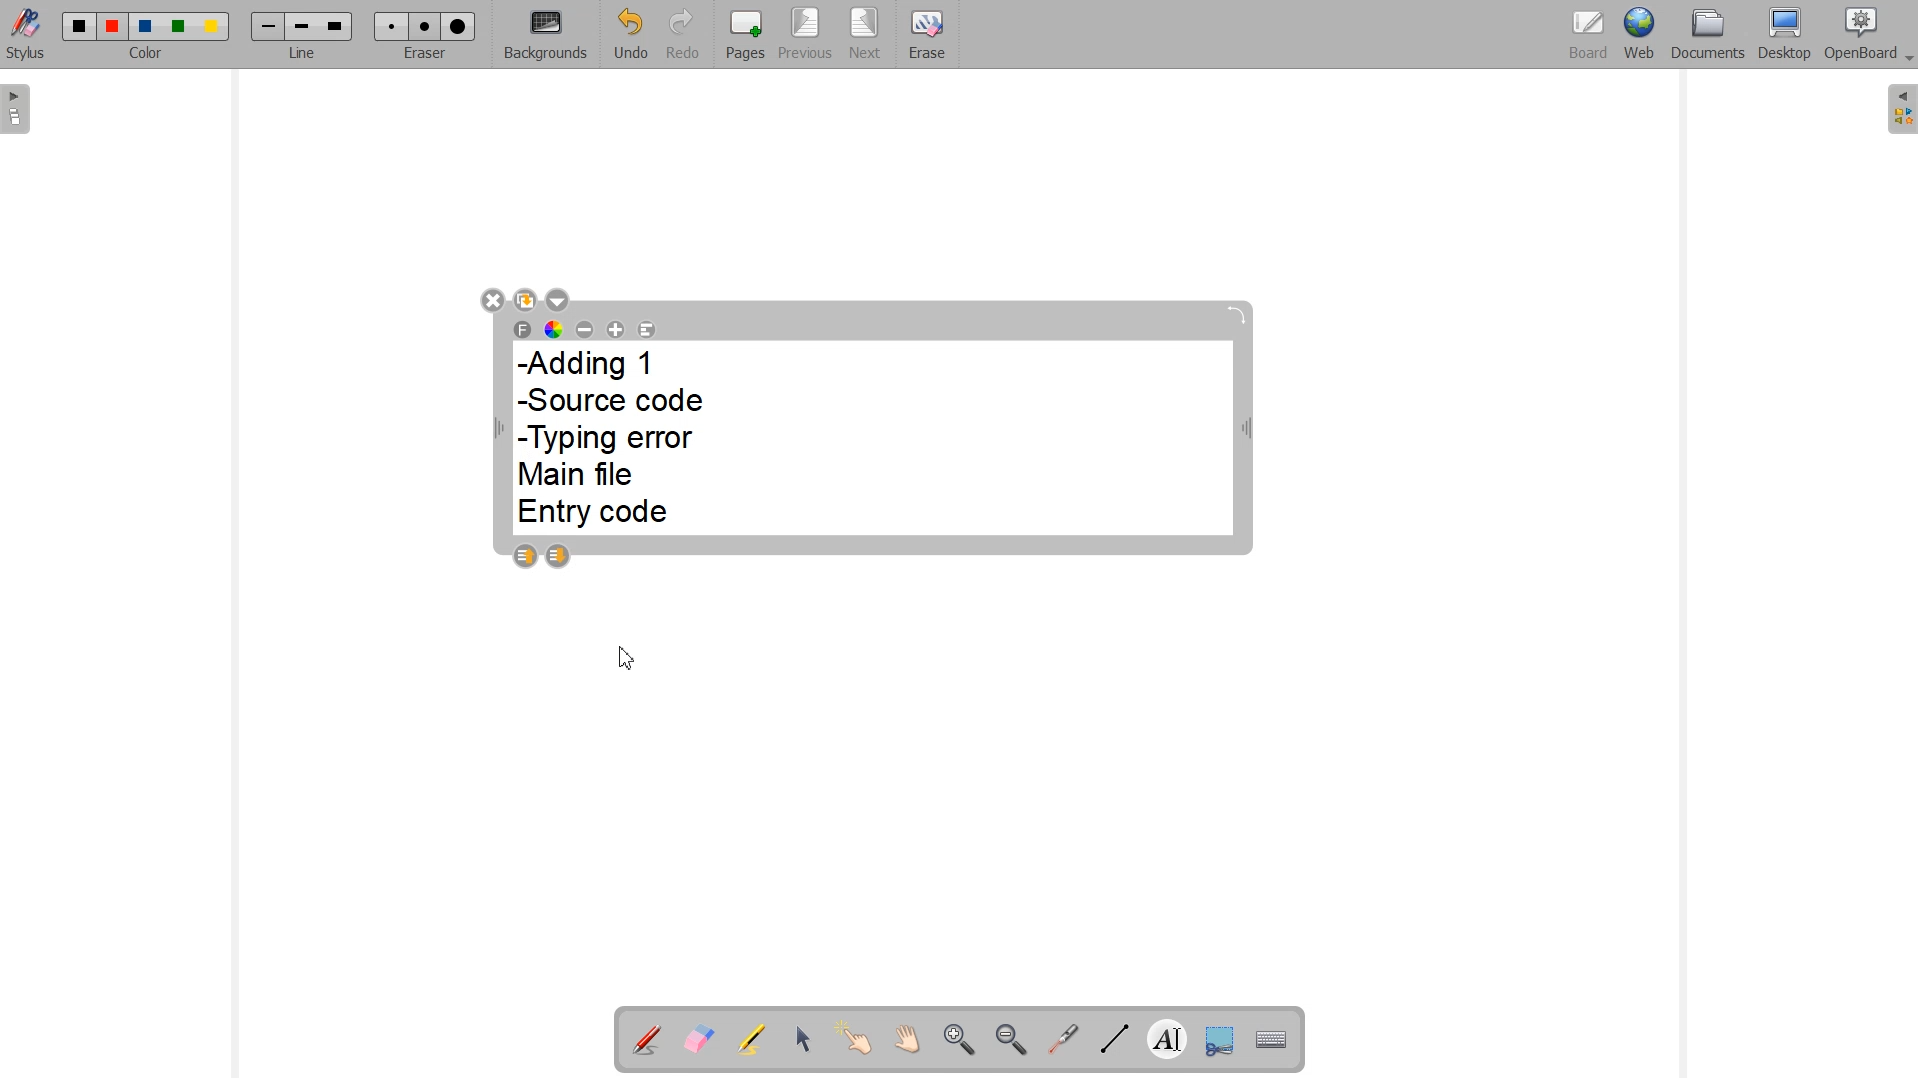 This screenshot has width=1918, height=1078. I want to click on Close, so click(491, 299).